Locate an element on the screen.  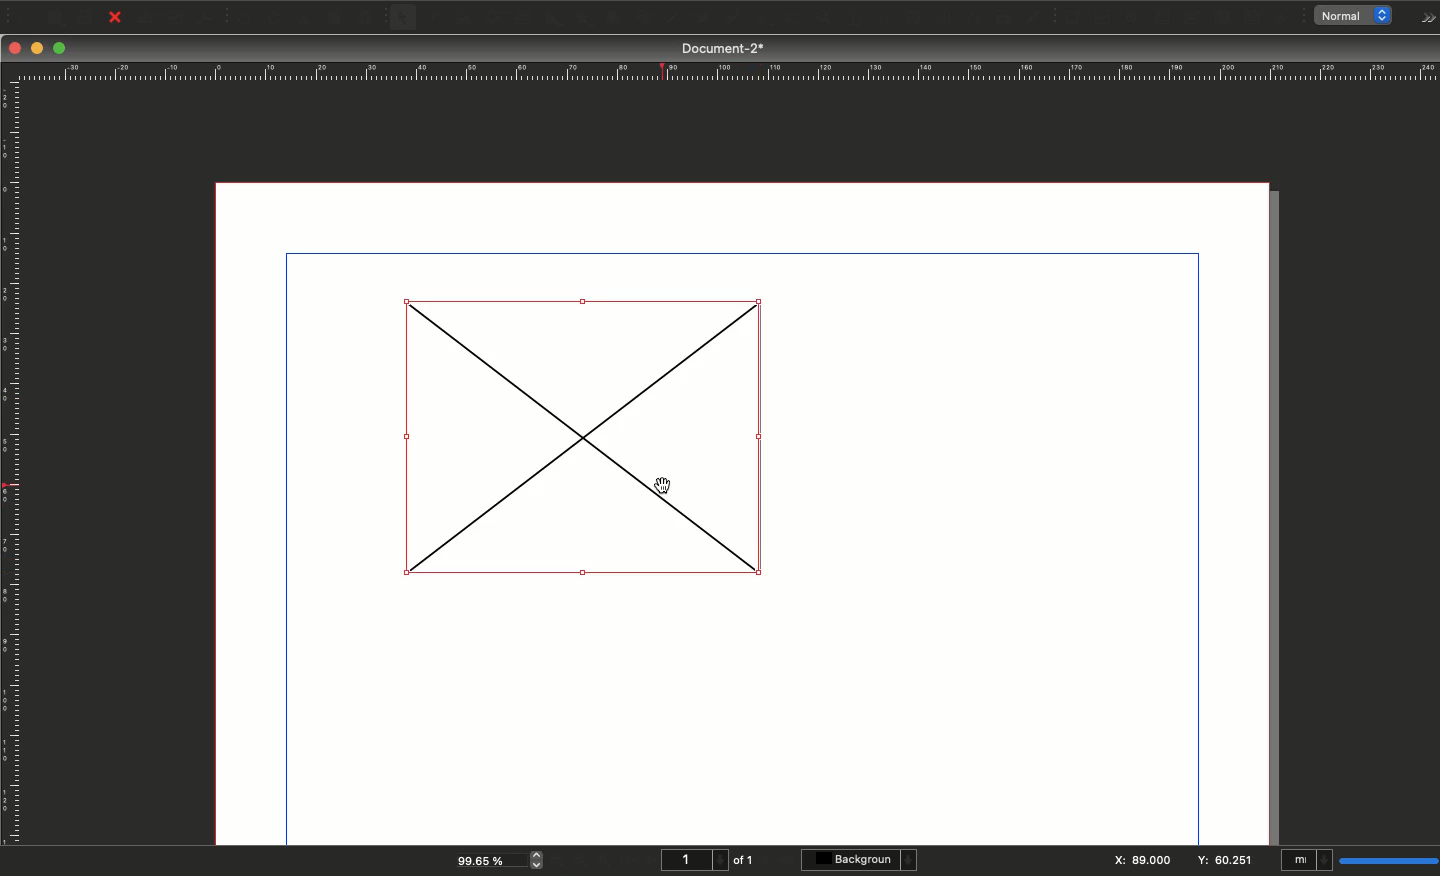
Unlink text frames is located at coordinates (937, 17).